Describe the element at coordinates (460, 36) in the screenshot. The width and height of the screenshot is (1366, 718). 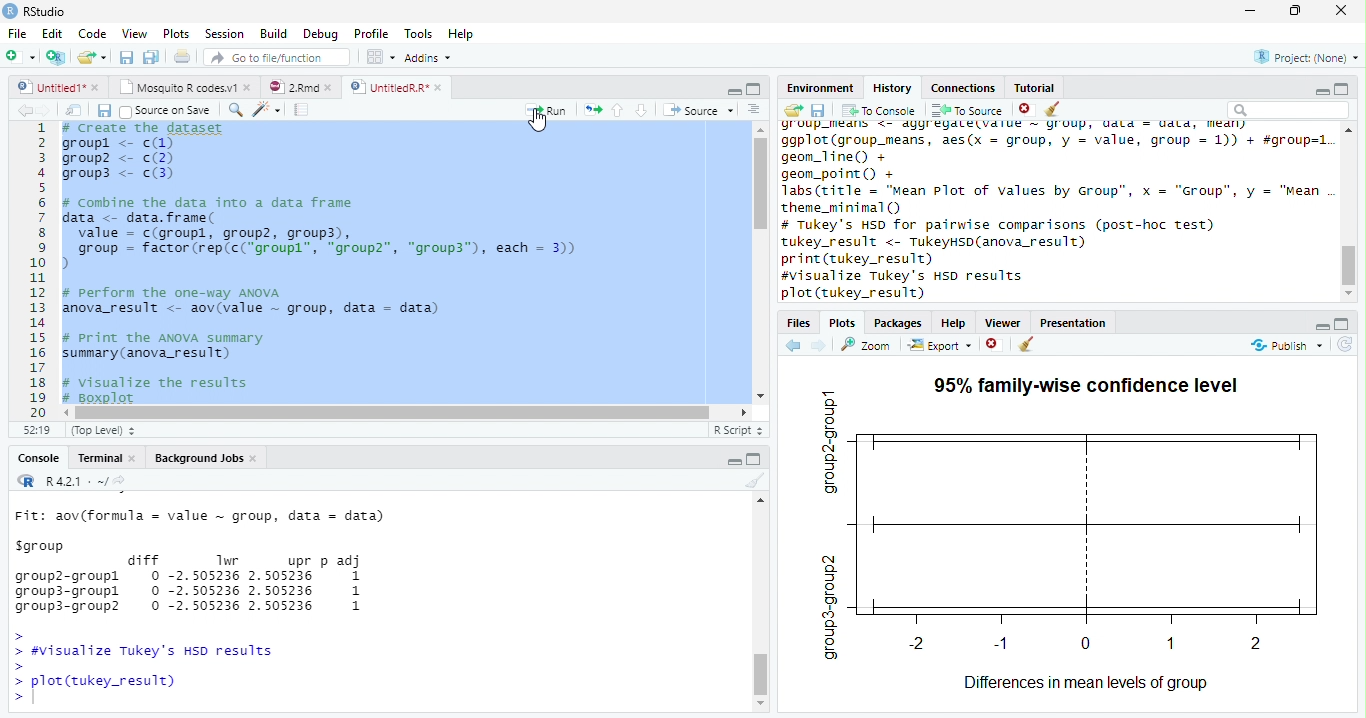
I see `Help` at that location.